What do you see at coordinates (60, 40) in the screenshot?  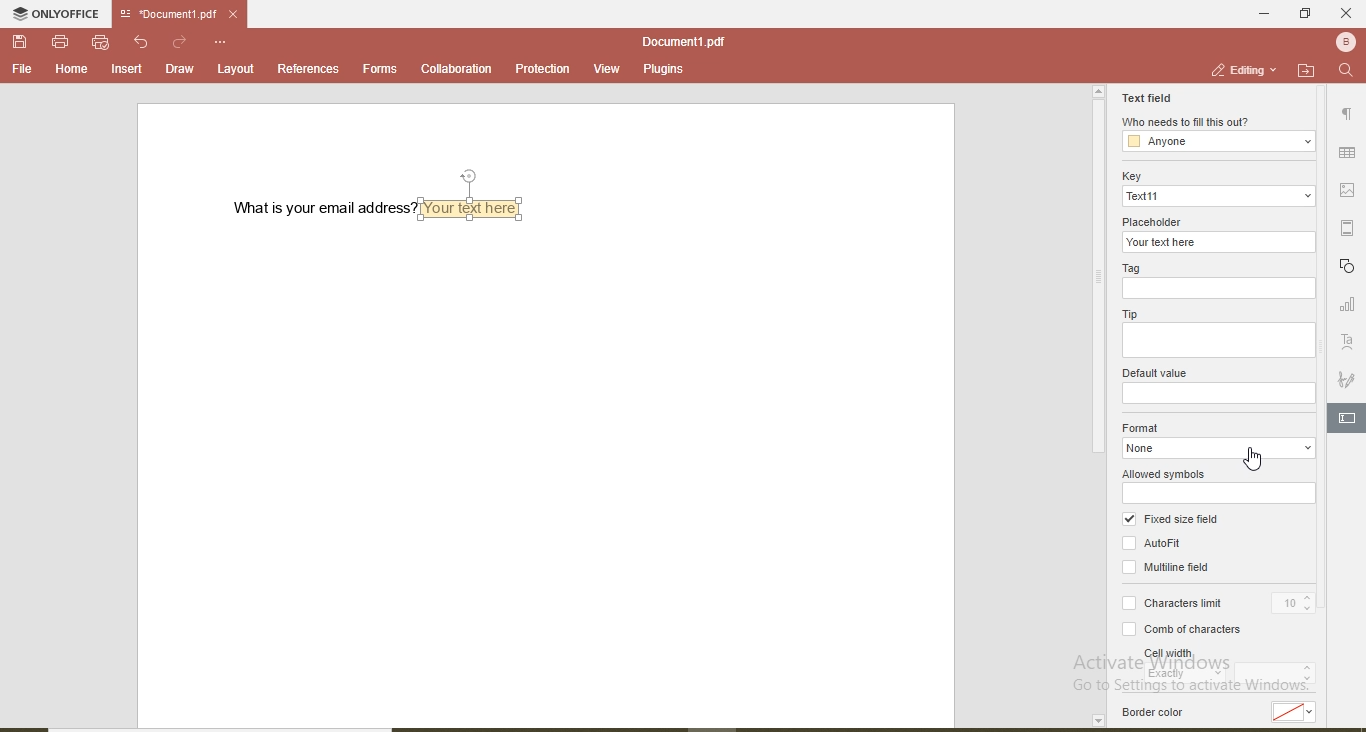 I see `print` at bounding box center [60, 40].